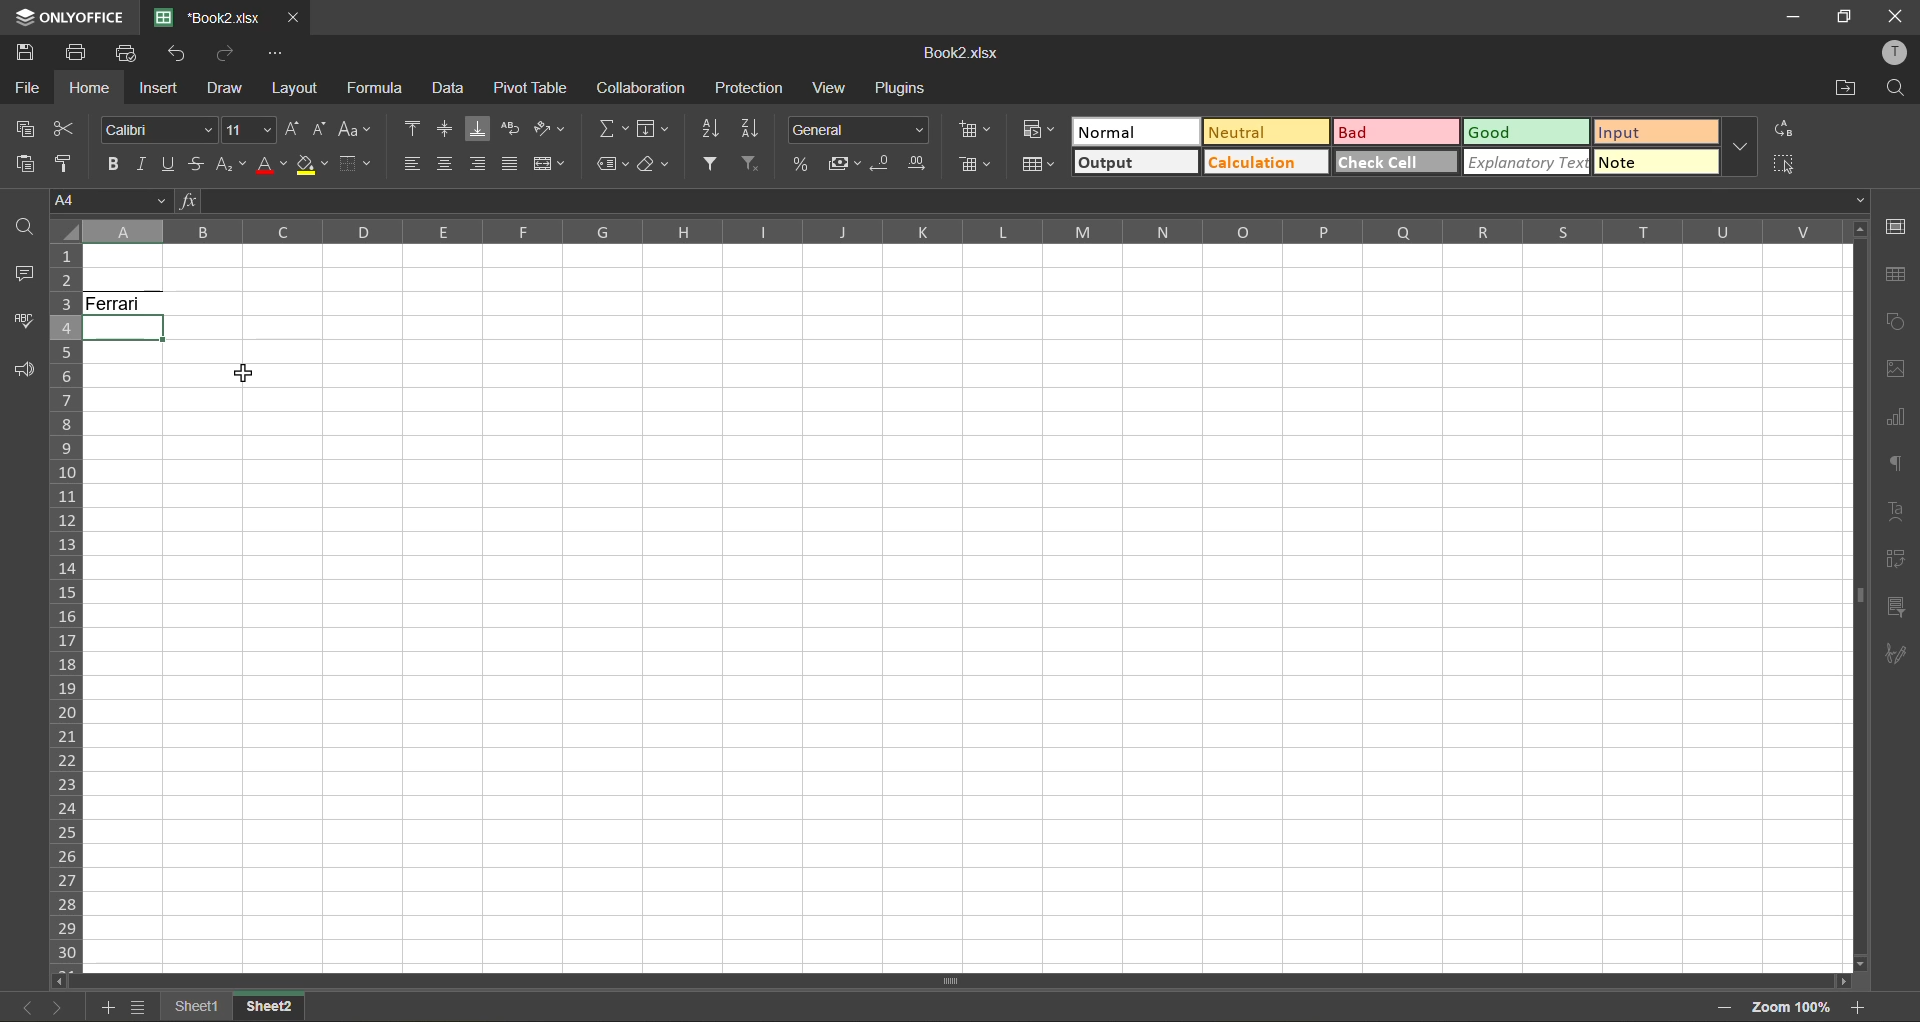  I want to click on neutral, so click(1265, 131).